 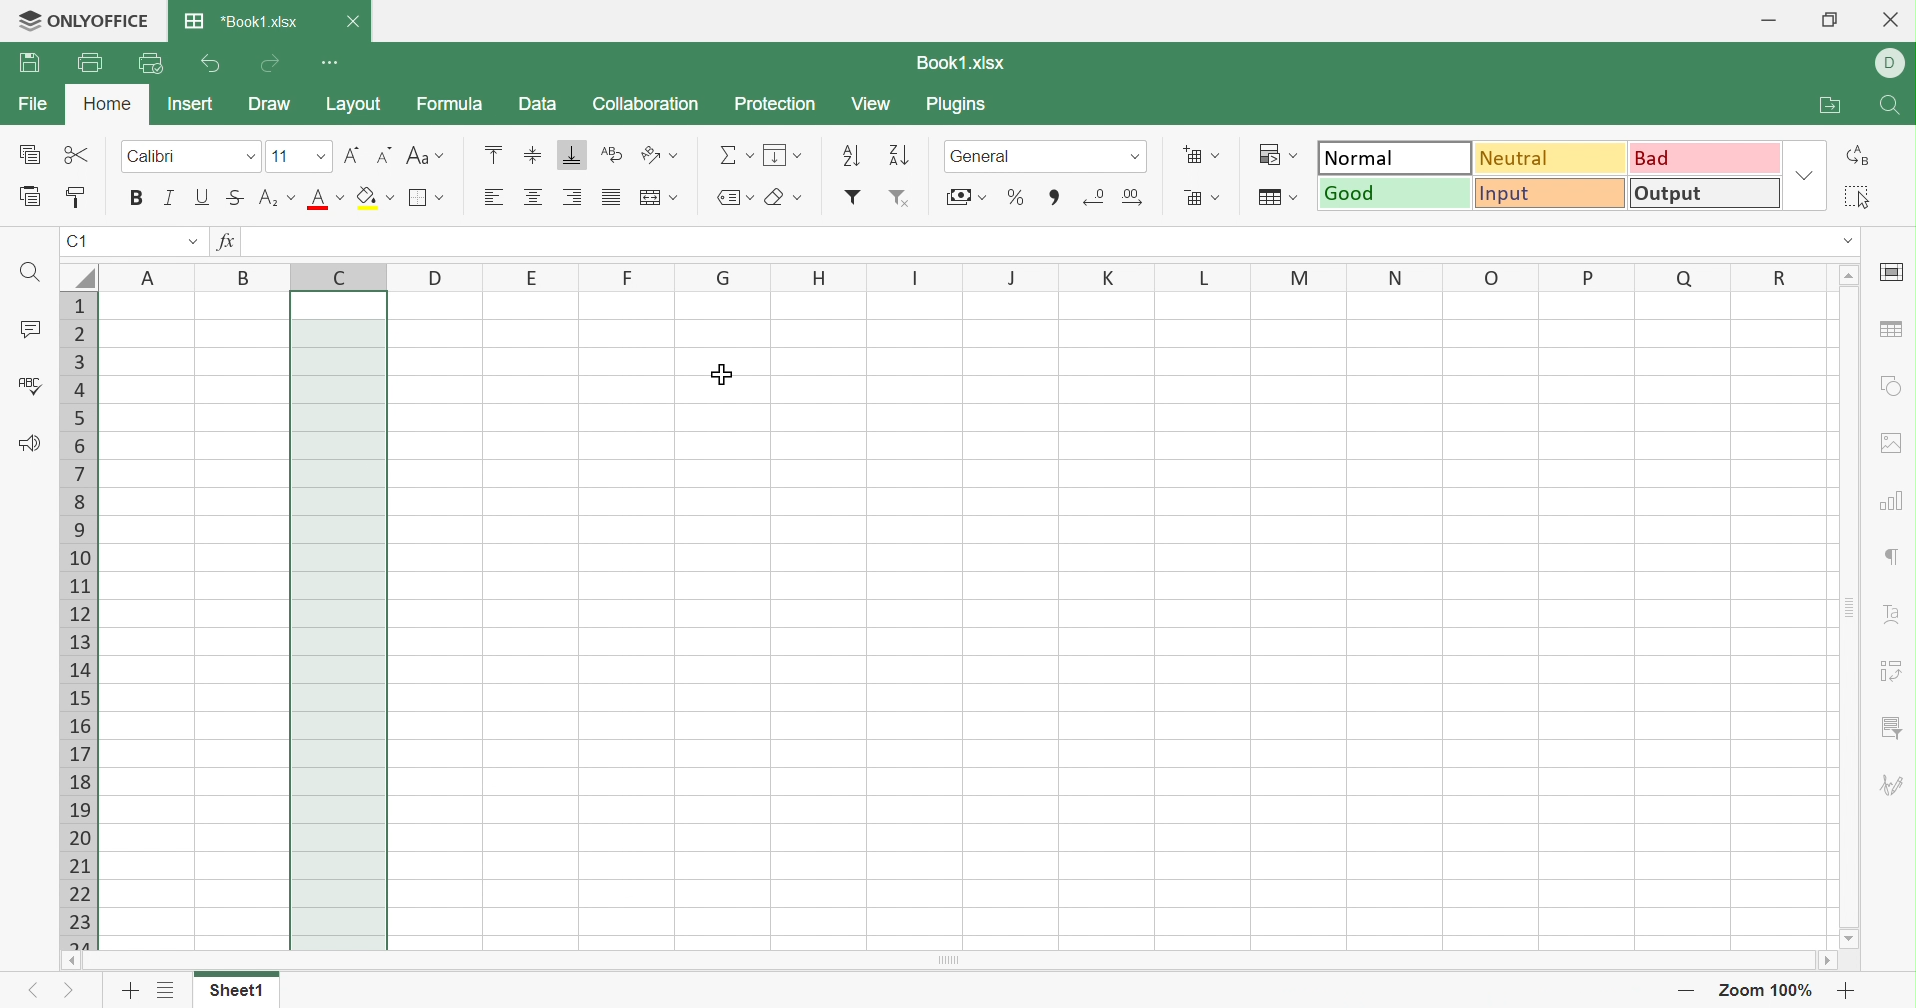 What do you see at coordinates (235, 197) in the screenshot?
I see `Strikethrough` at bounding box center [235, 197].